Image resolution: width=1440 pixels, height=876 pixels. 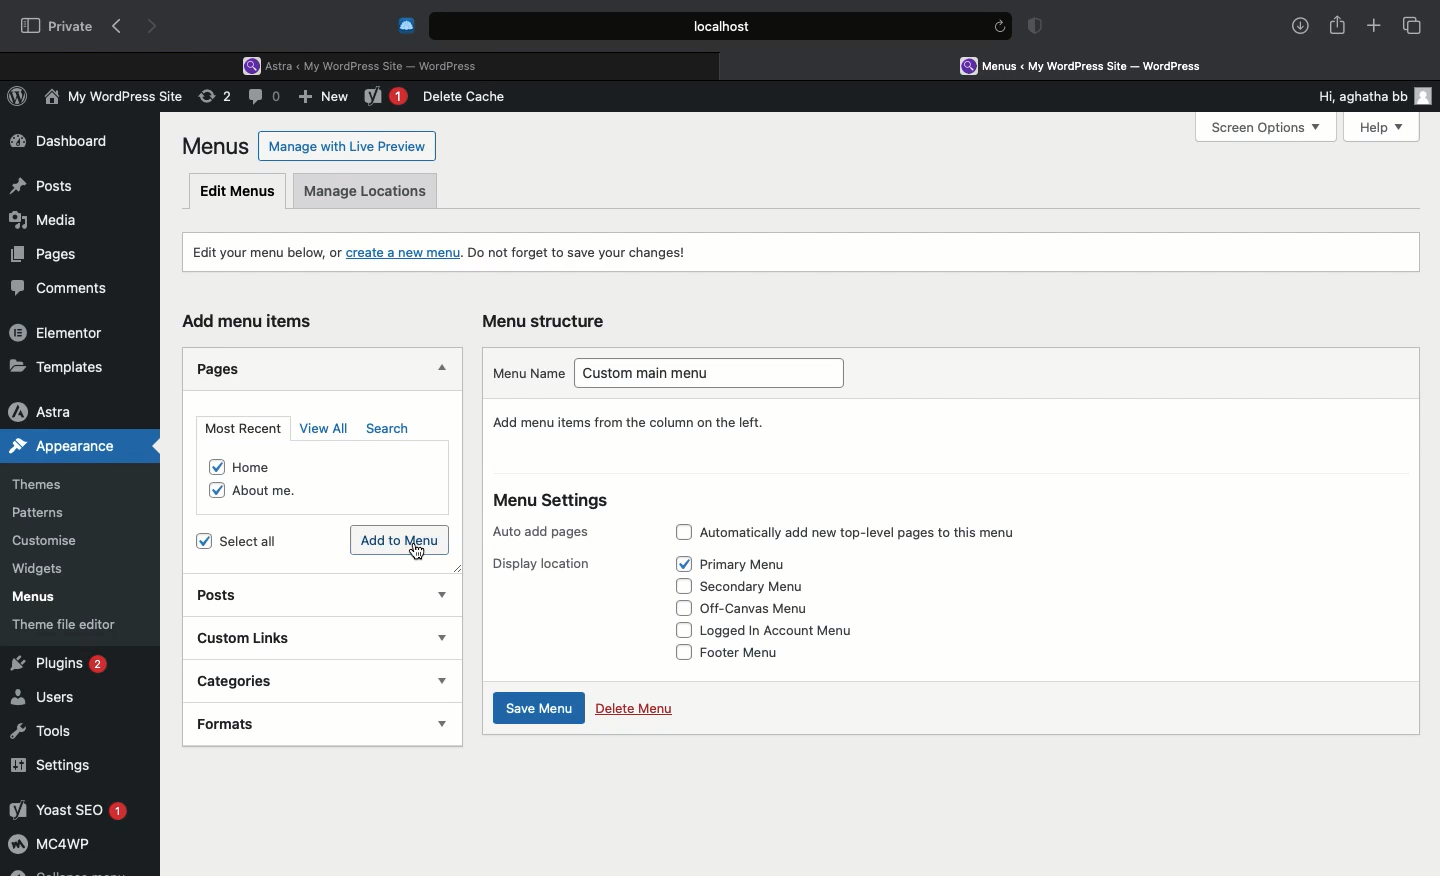 What do you see at coordinates (405, 251) in the screenshot?
I see `create a new menu` at bounding box center [405, 251].